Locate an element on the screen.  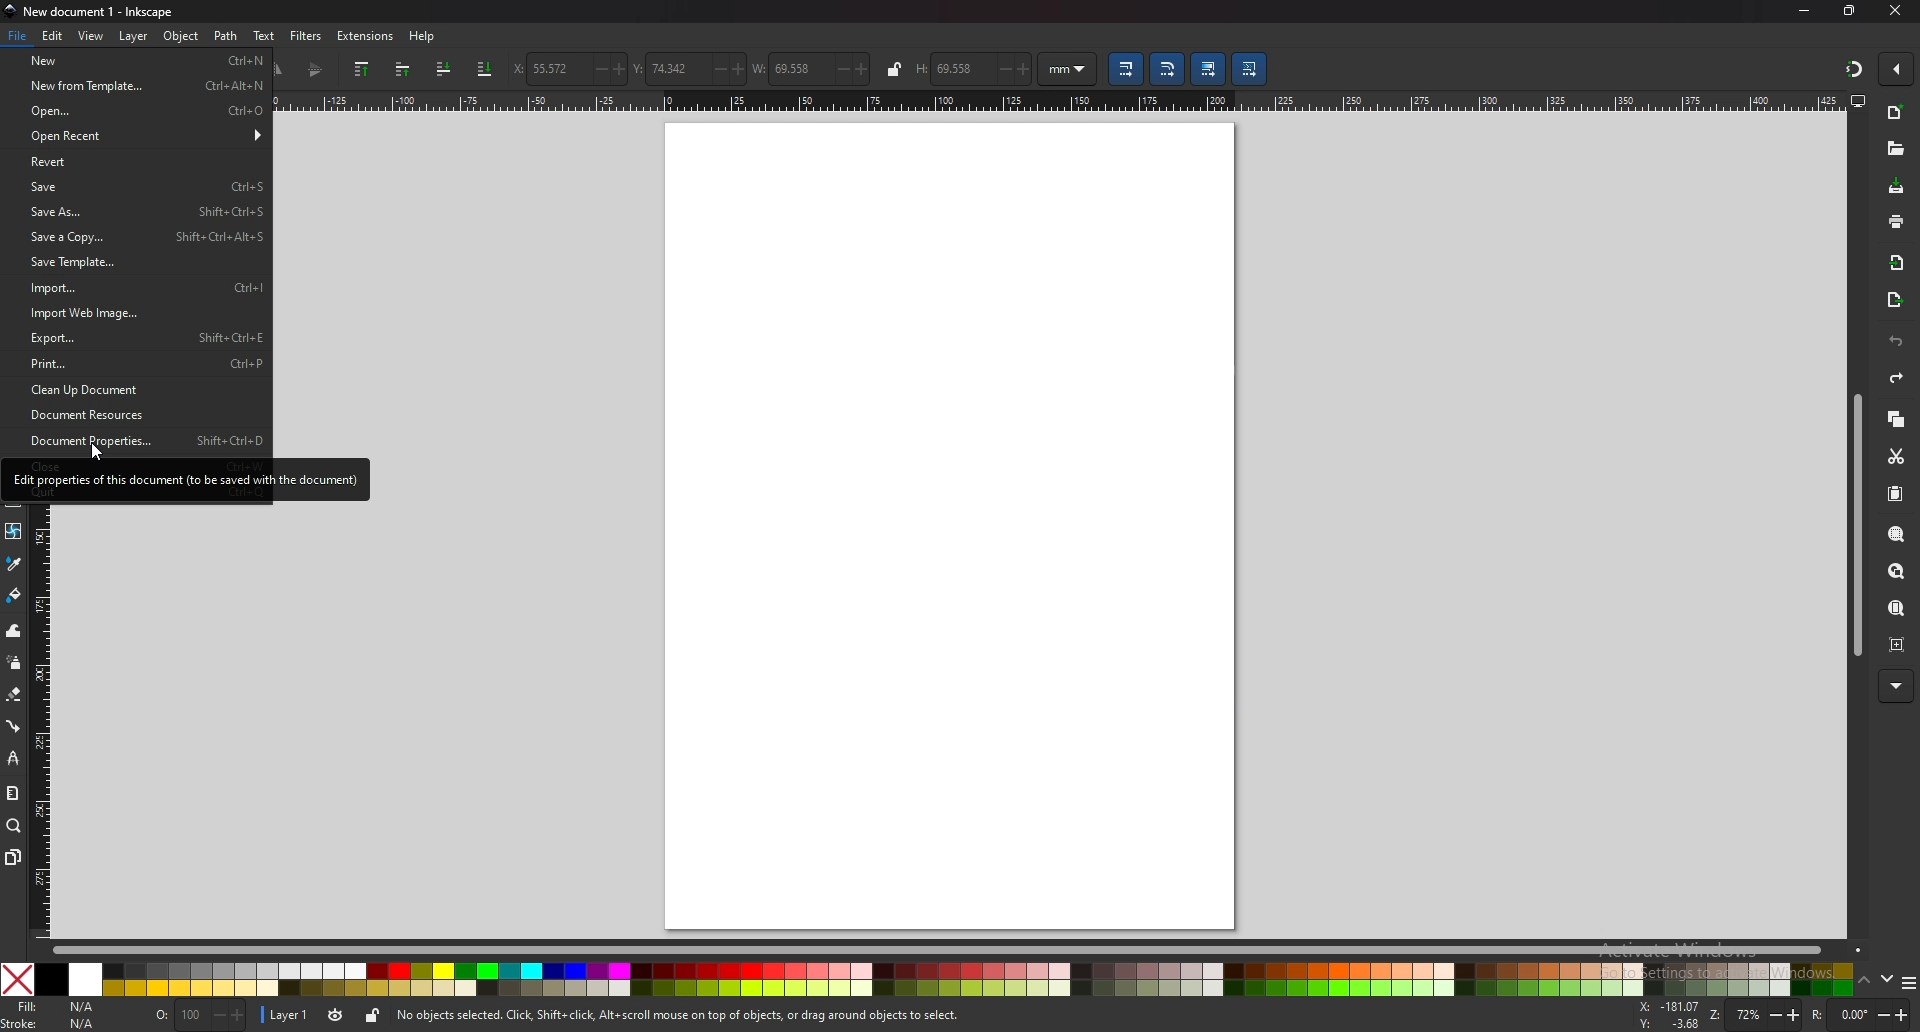
connector is located at coordinates (13, 725).